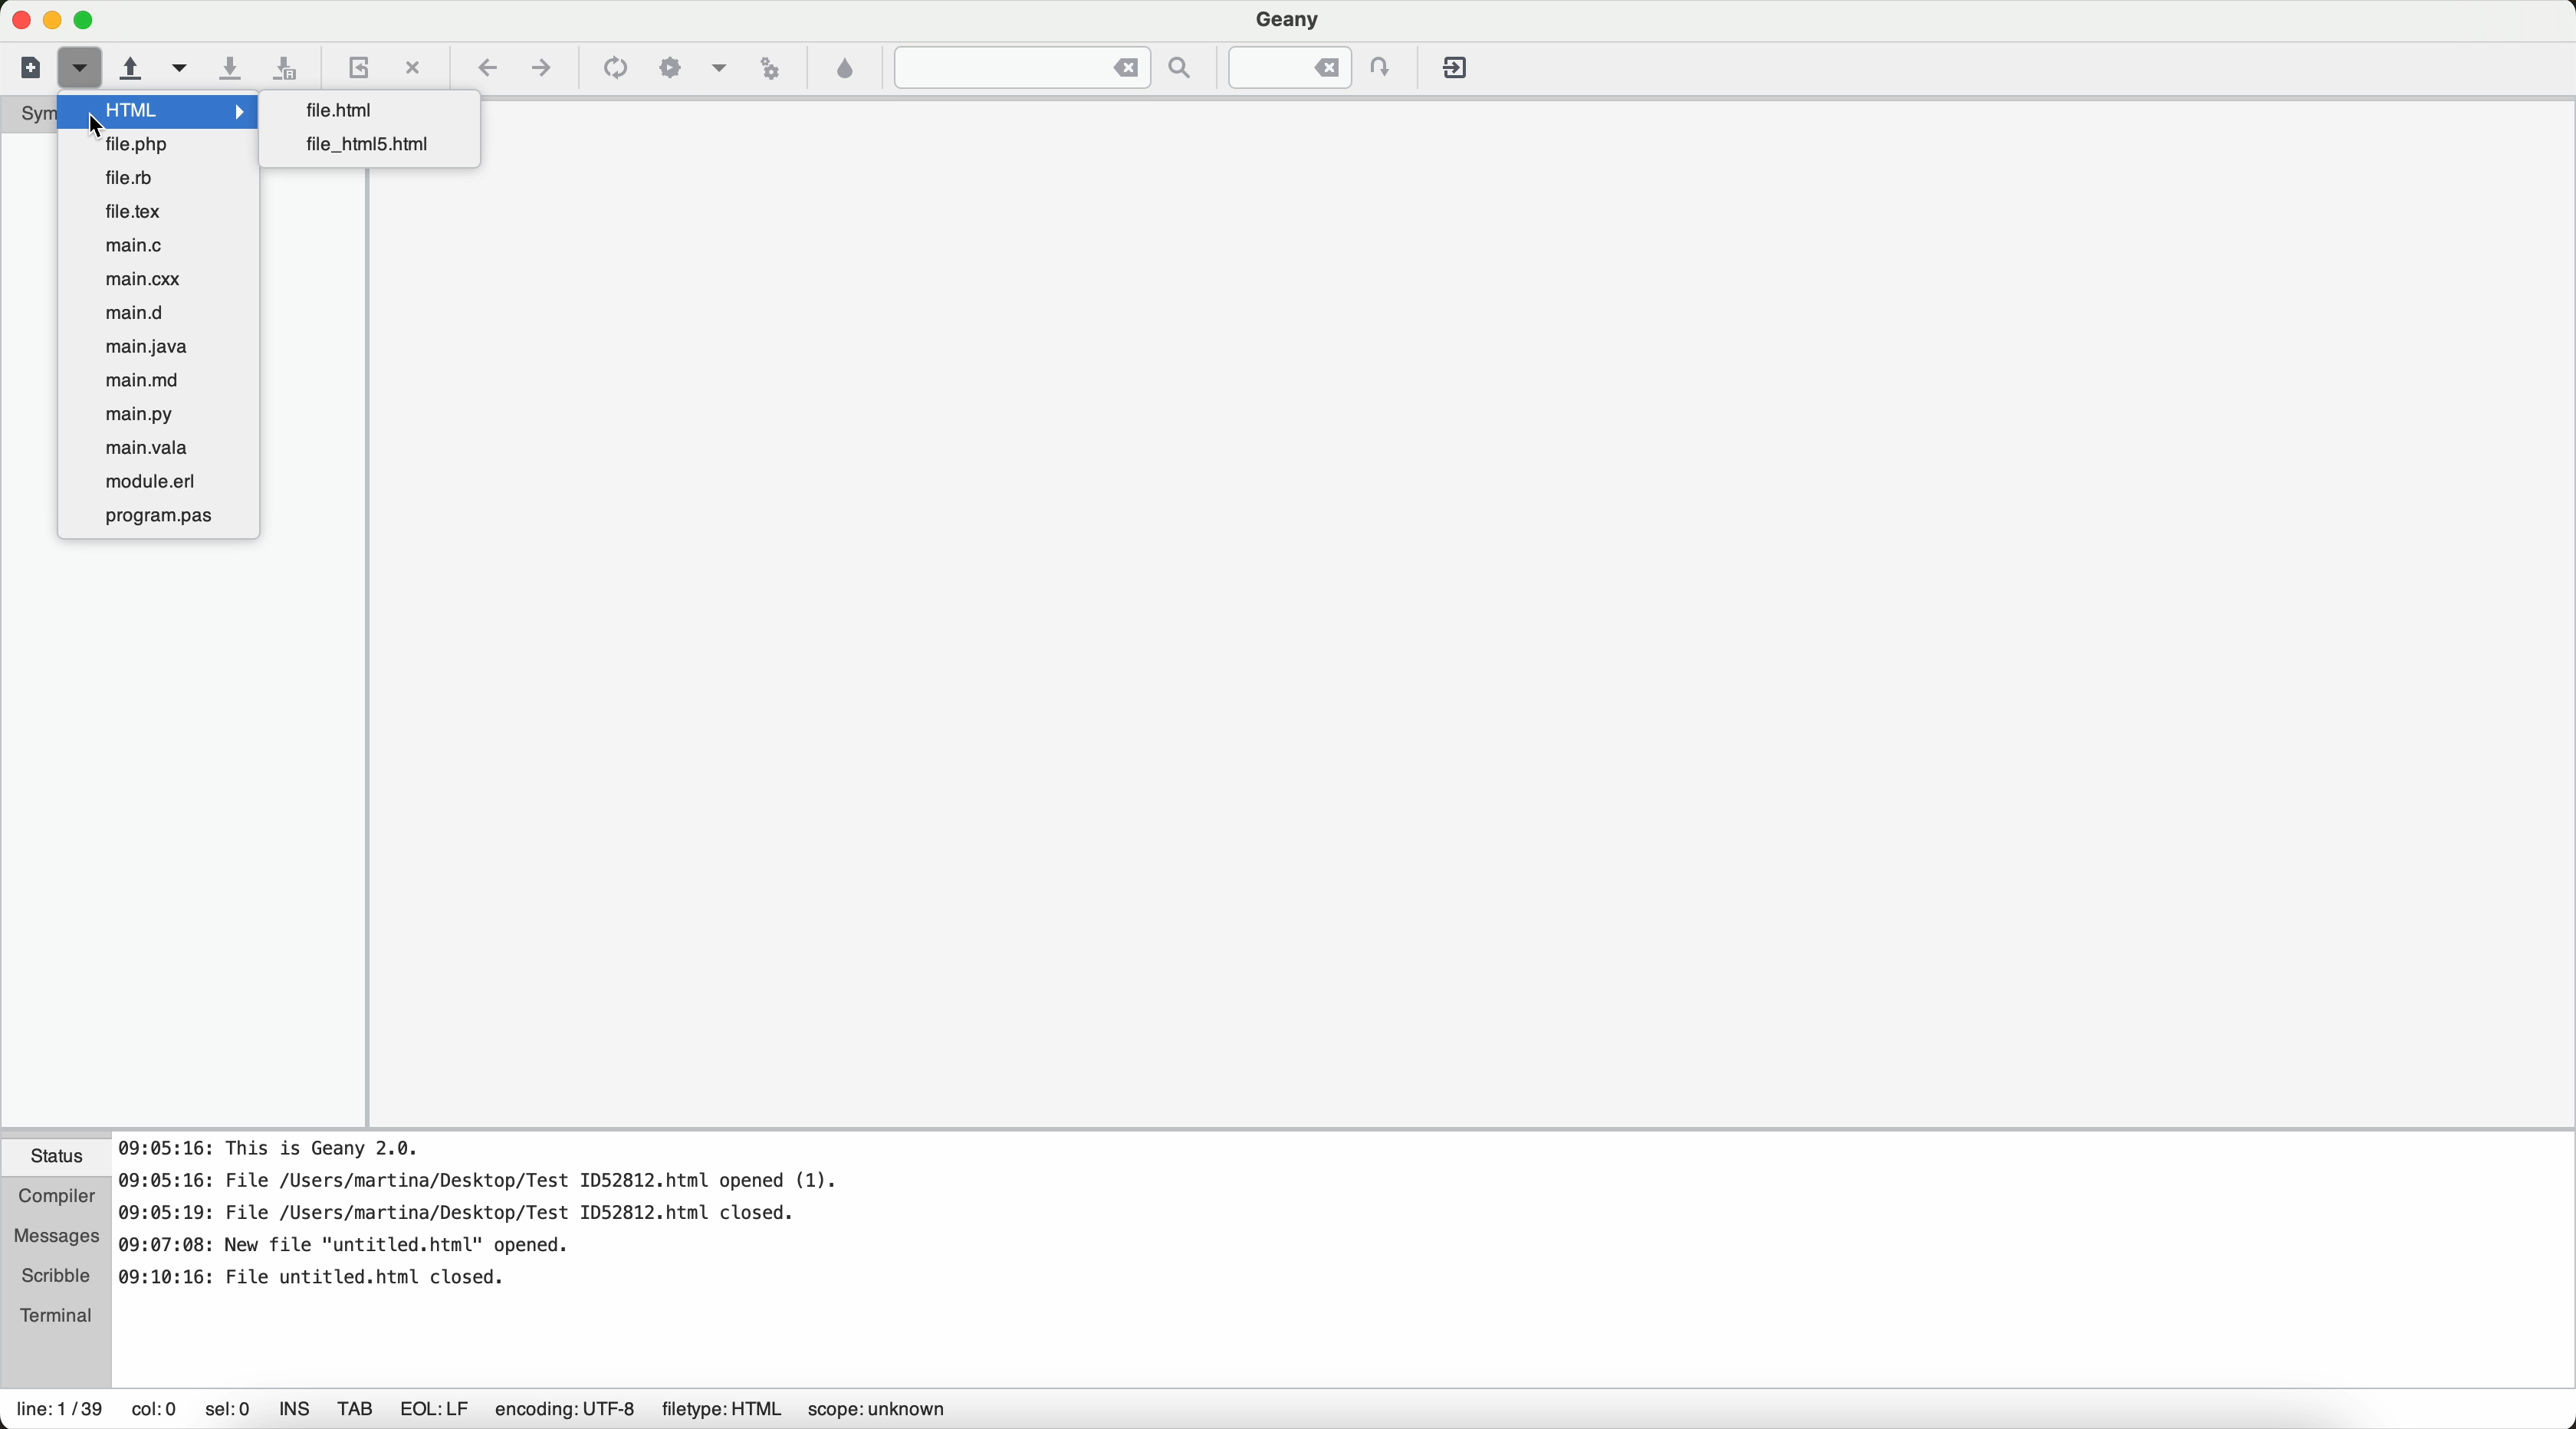  I want to click on Geany, so click(1289, 19).